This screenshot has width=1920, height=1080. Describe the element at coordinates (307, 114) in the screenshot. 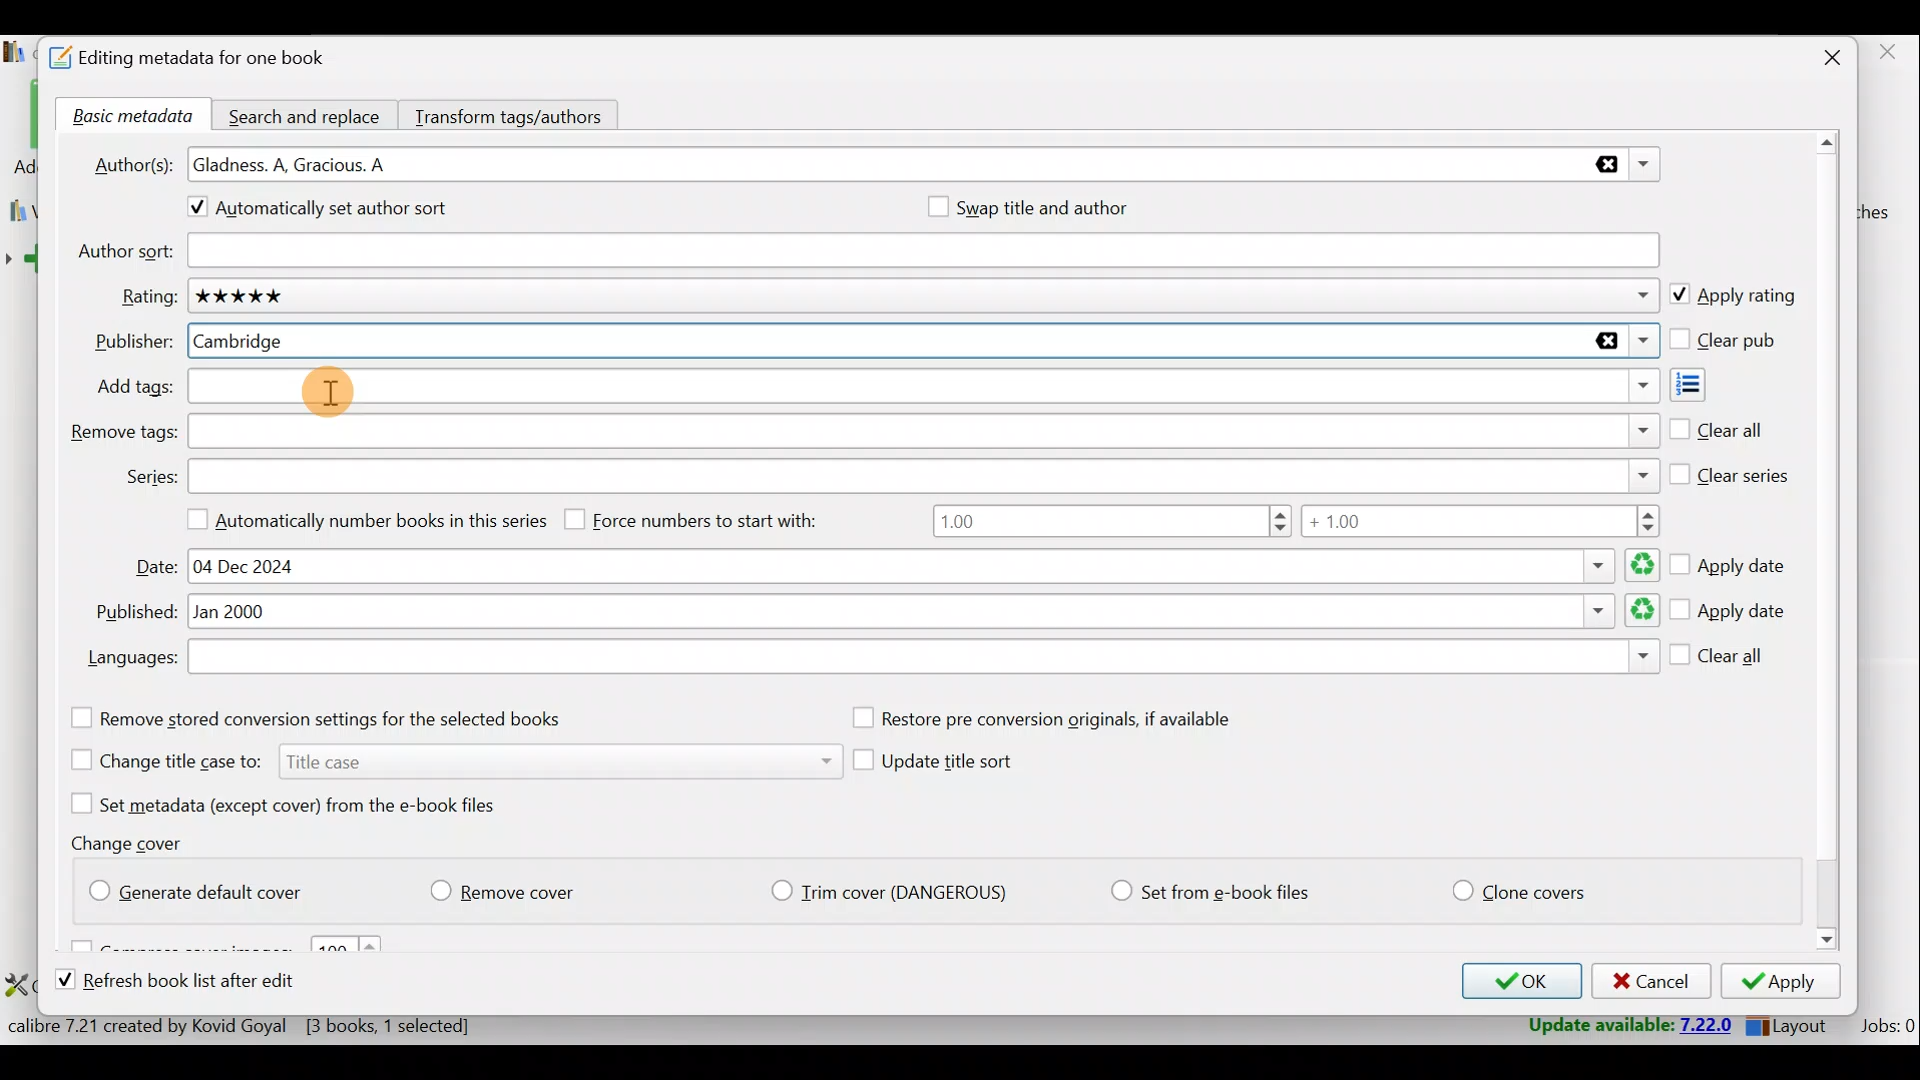

I see `Search and replace` at that location.